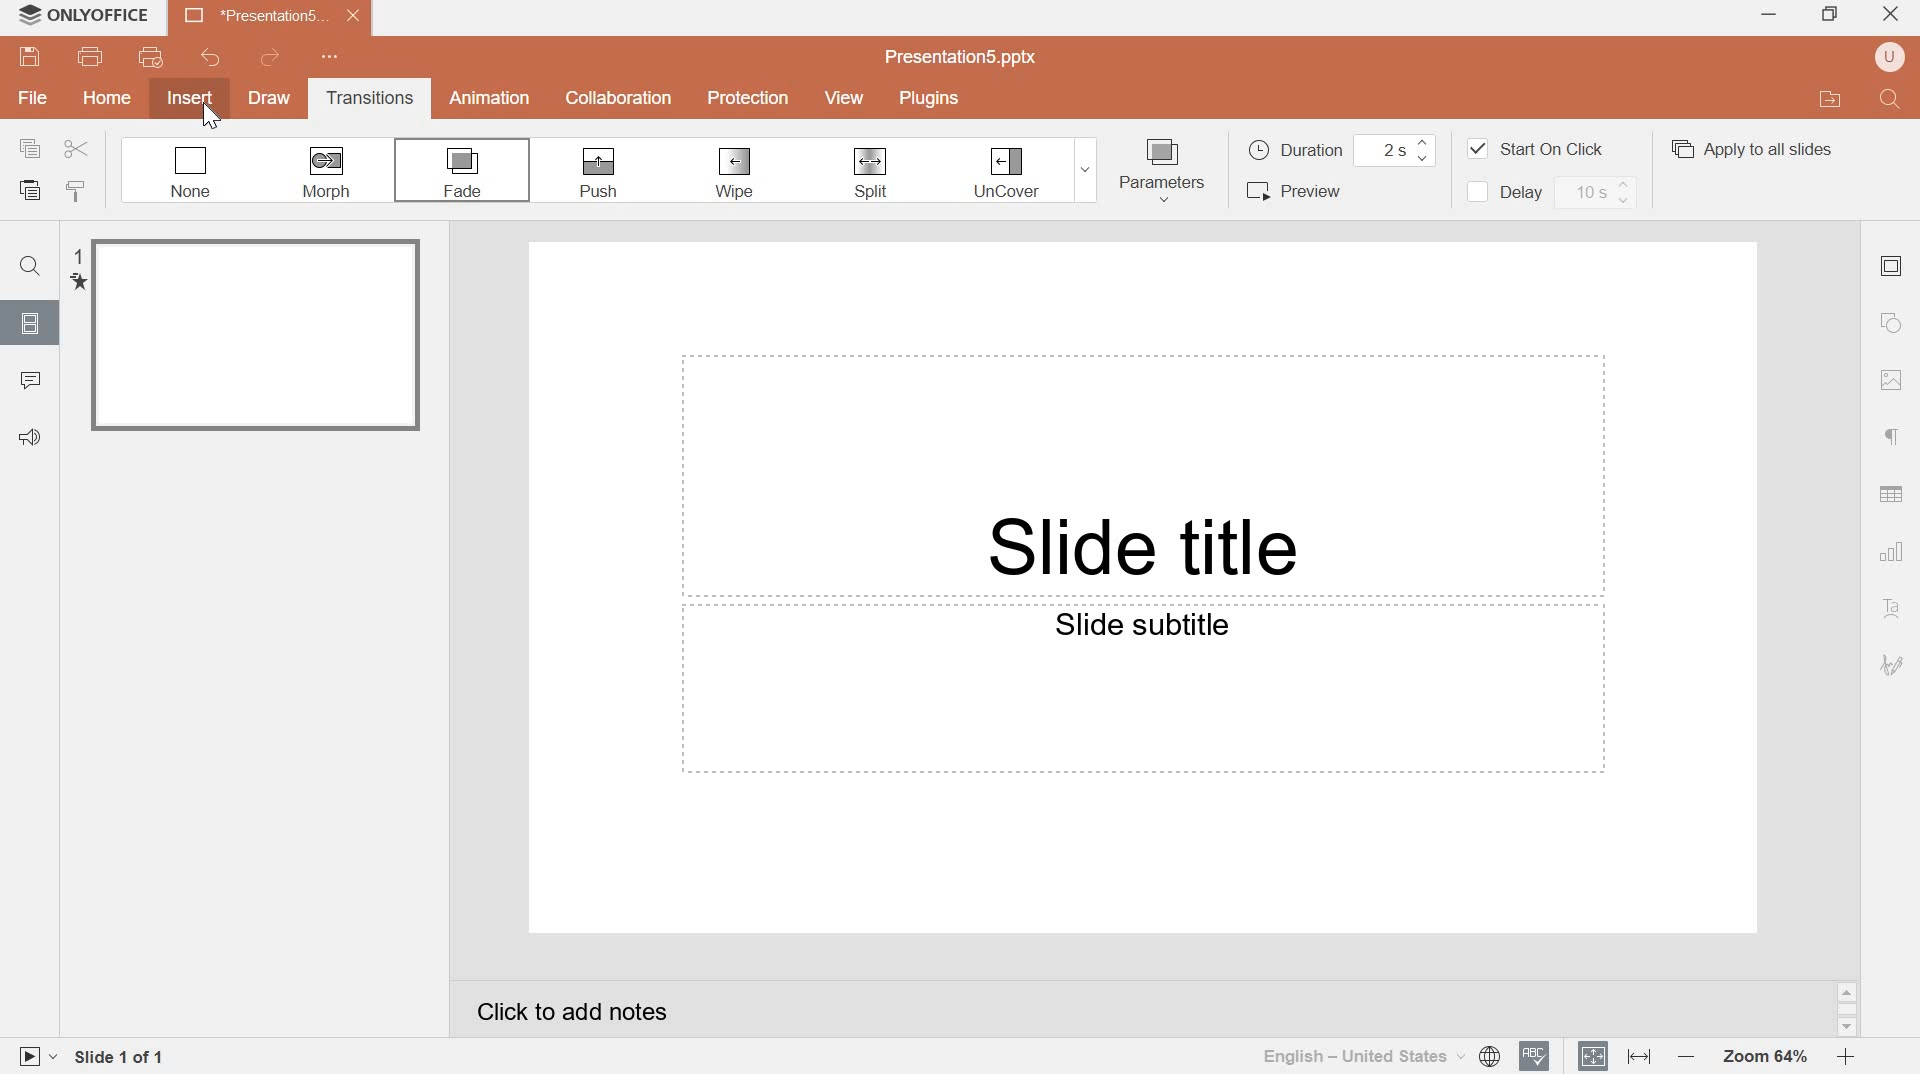 The image size is (1920, 1074). I want to click on Plugins, so click(928, 96).